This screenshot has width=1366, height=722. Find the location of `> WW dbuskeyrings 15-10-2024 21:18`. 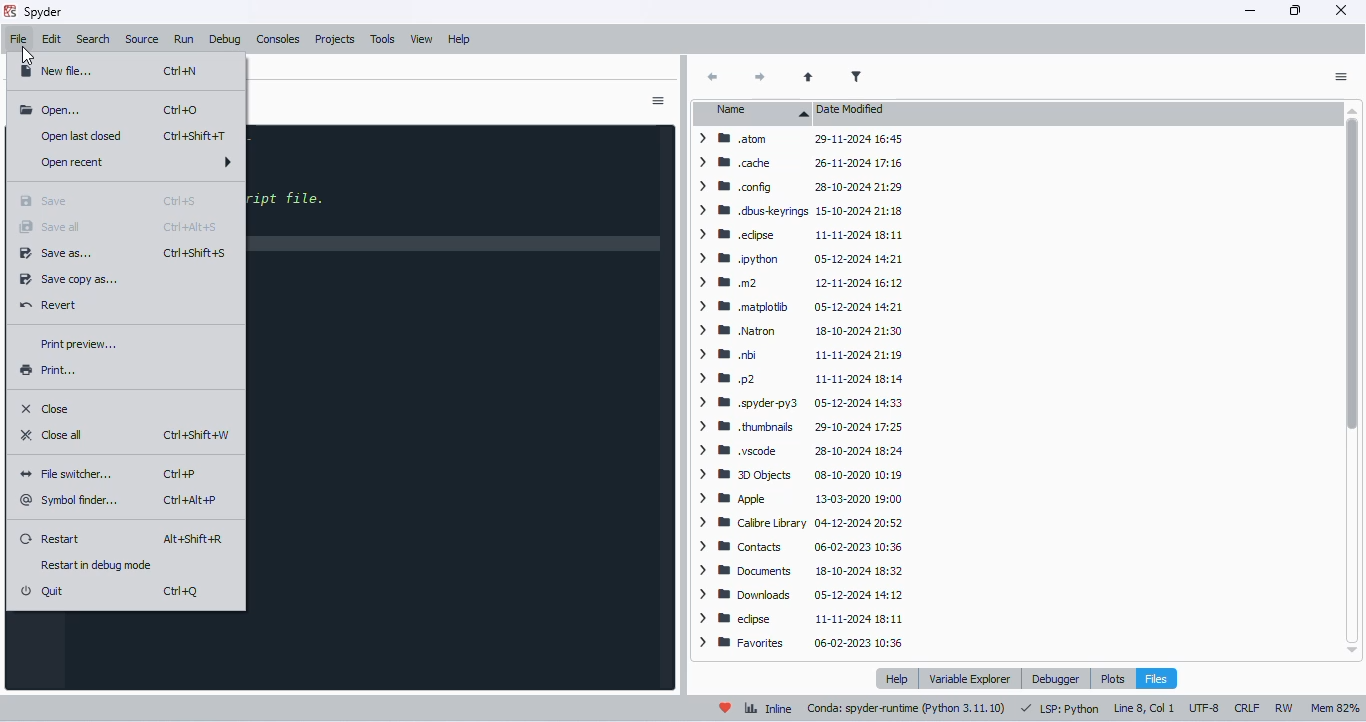

> WW dbuskeyrings 15-10-2024 21:18 is located at coordinates (796, 212).